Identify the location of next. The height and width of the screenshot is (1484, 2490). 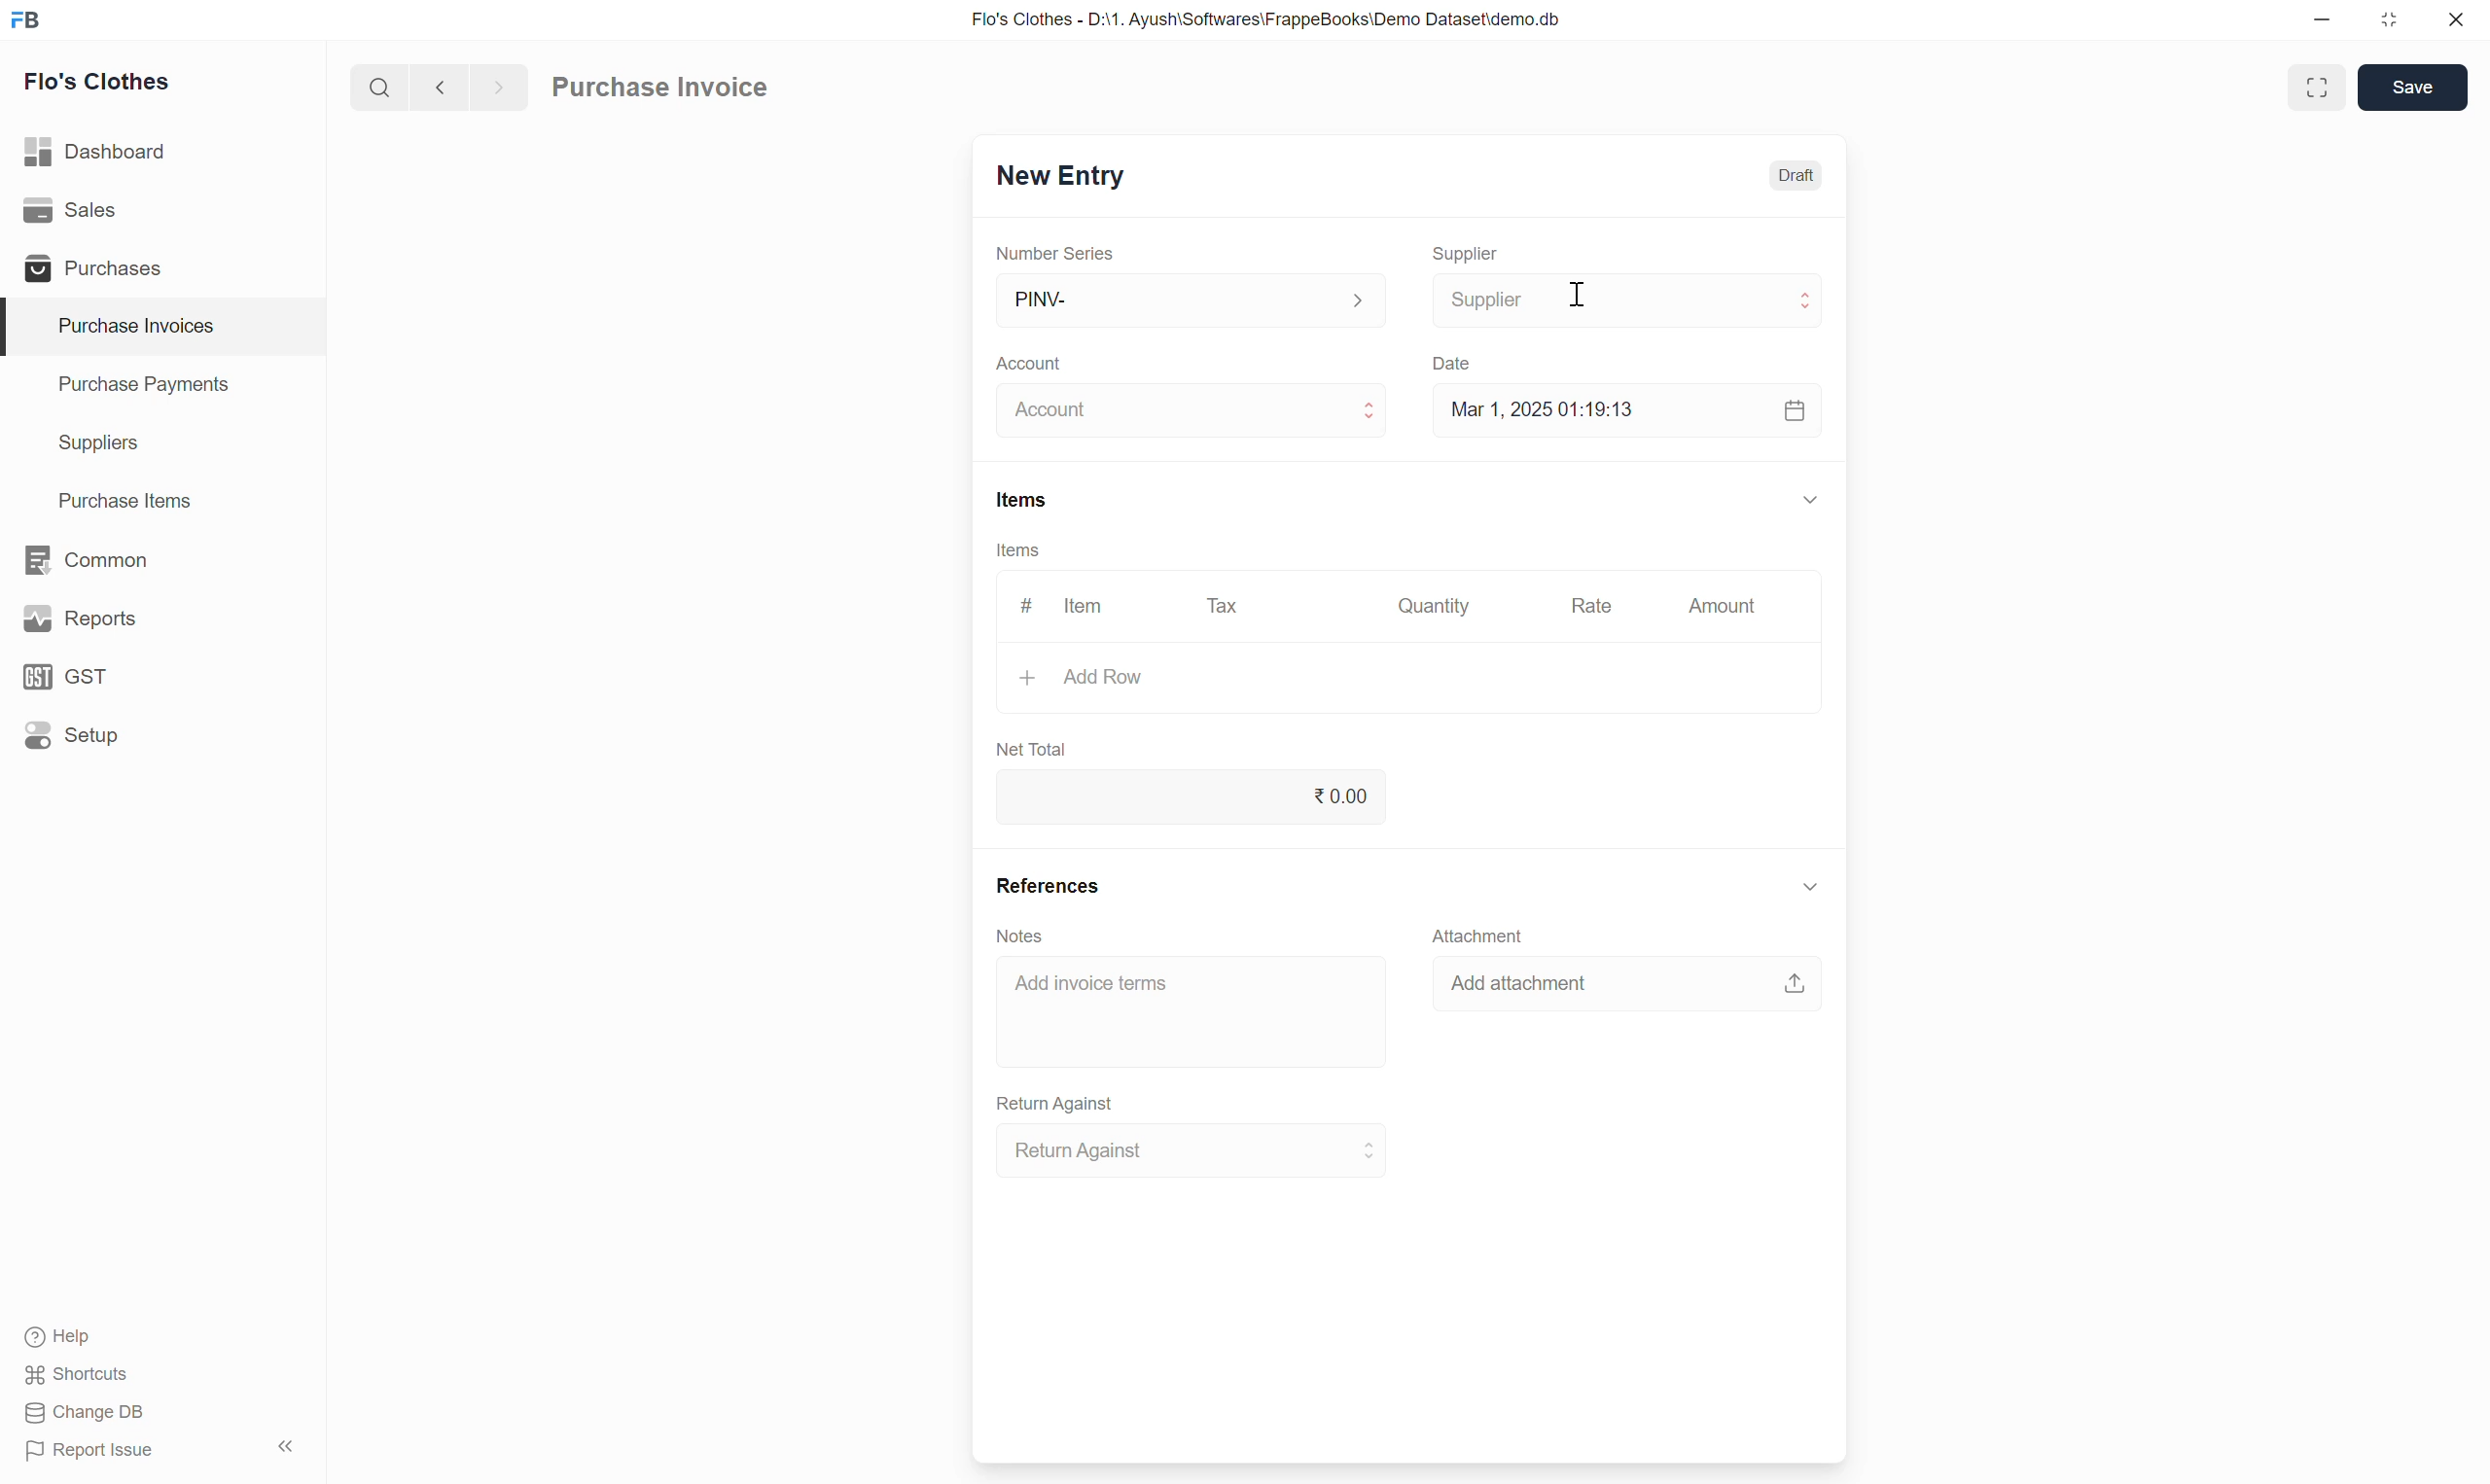
(436, 88).